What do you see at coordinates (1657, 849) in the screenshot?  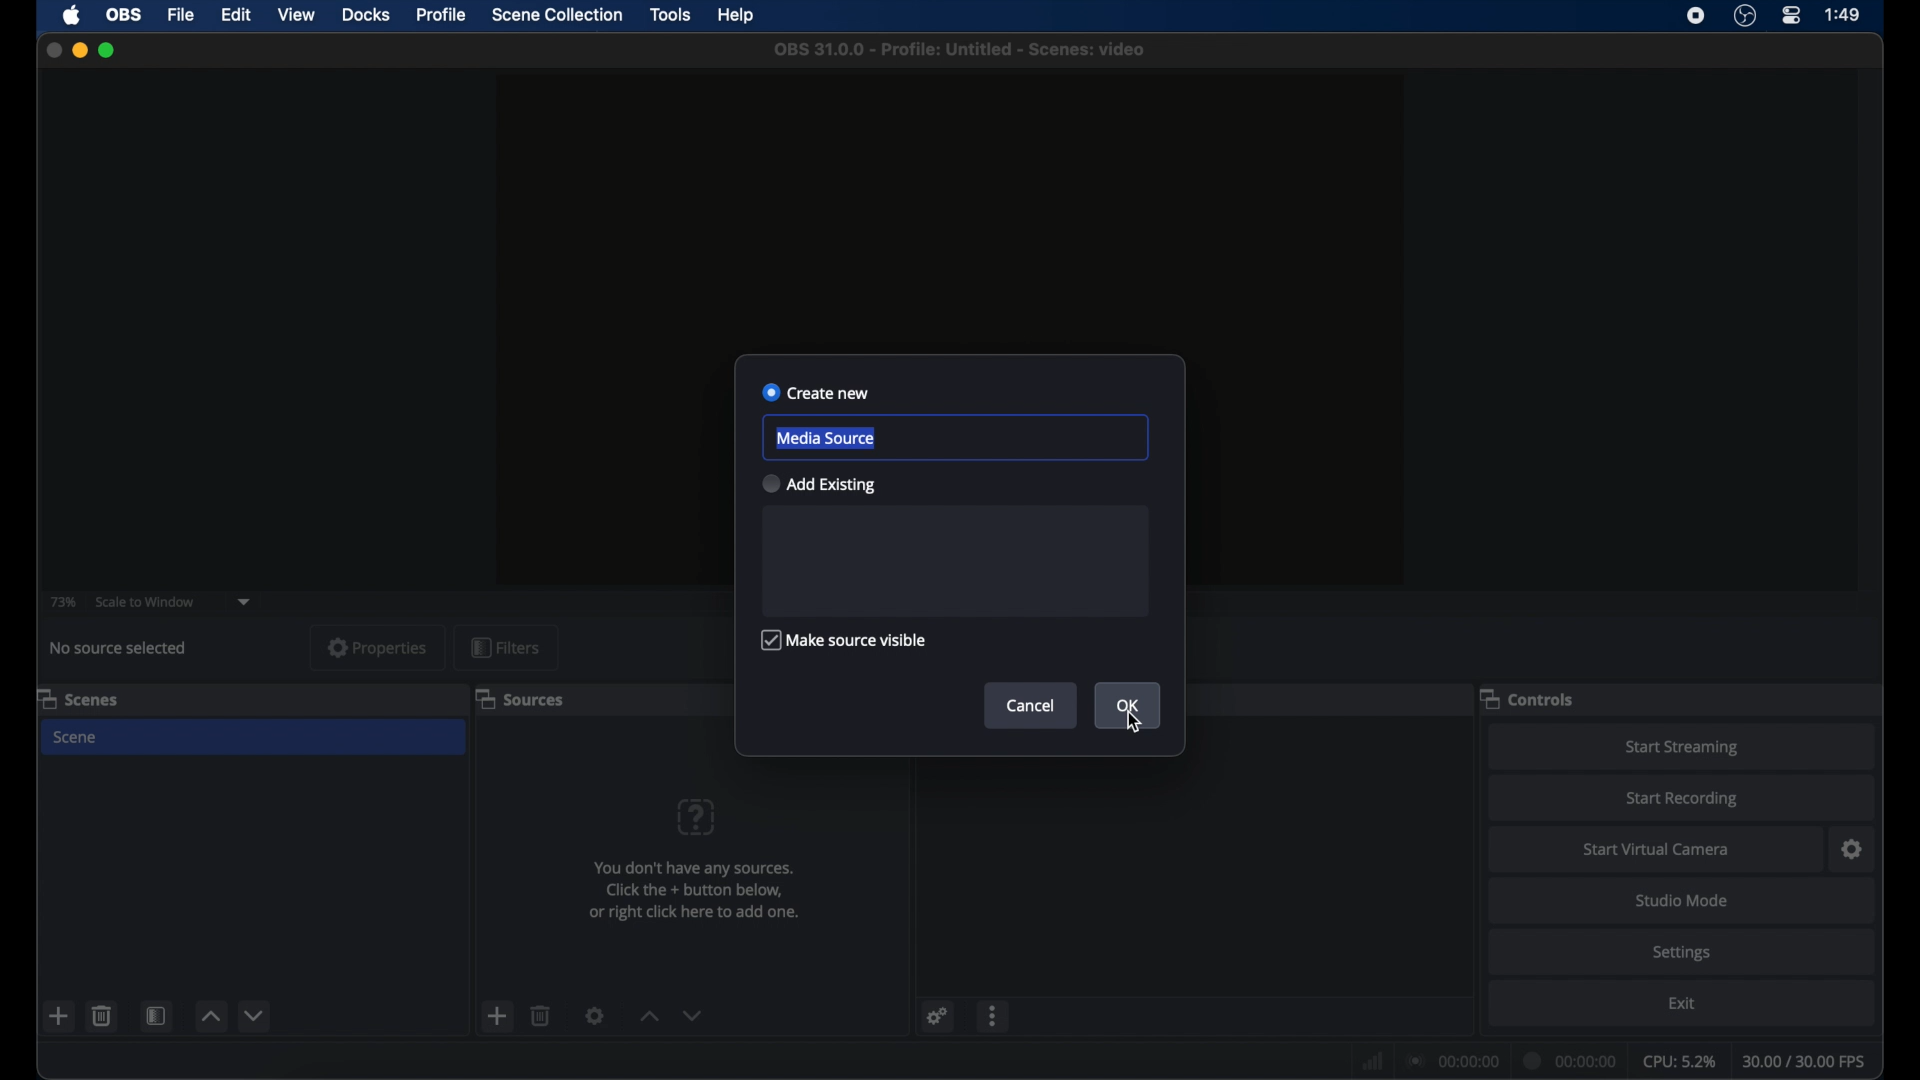 I see `start virtual camera` at bounding box center [1657, 849].